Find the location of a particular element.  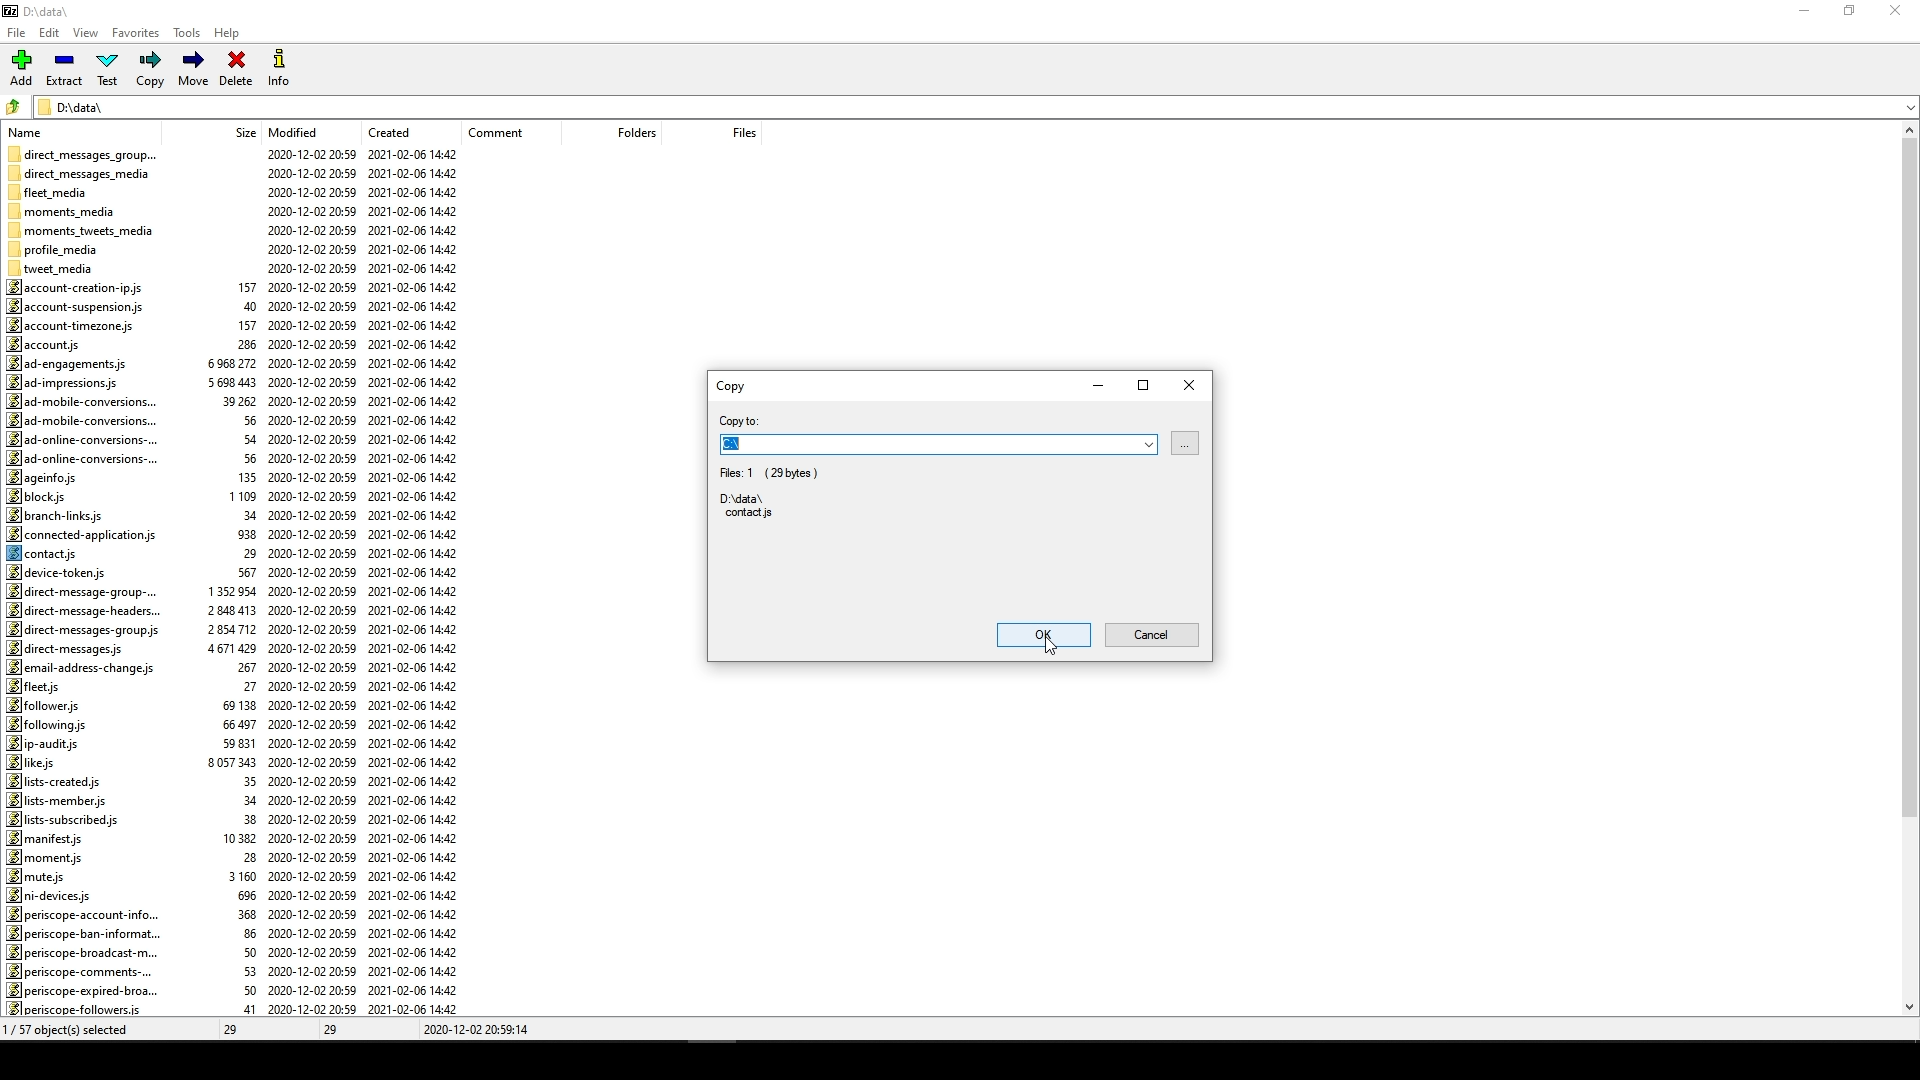

Favorites is located at coordinates (136, 35).